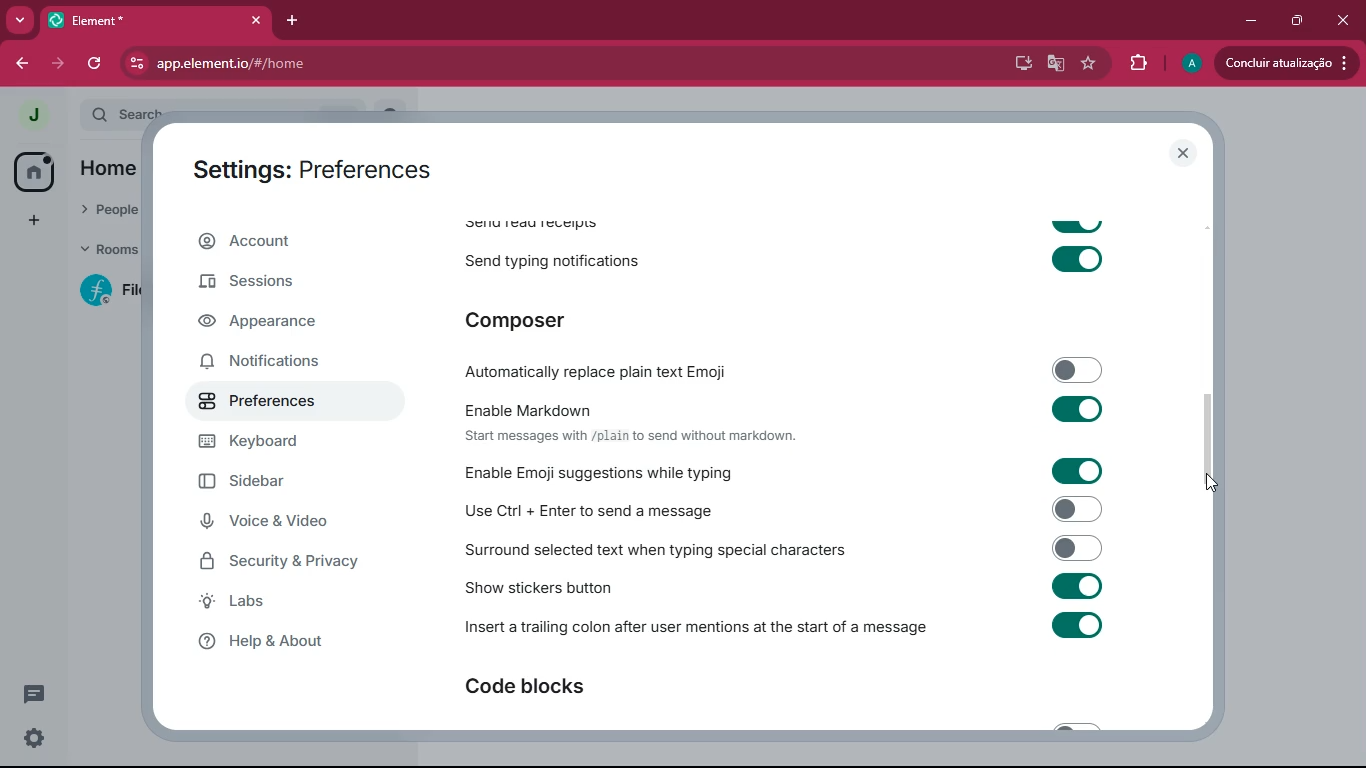 The width and height of the screenshot is (1366, 768). I want to click on sessions, so click(268, 285).